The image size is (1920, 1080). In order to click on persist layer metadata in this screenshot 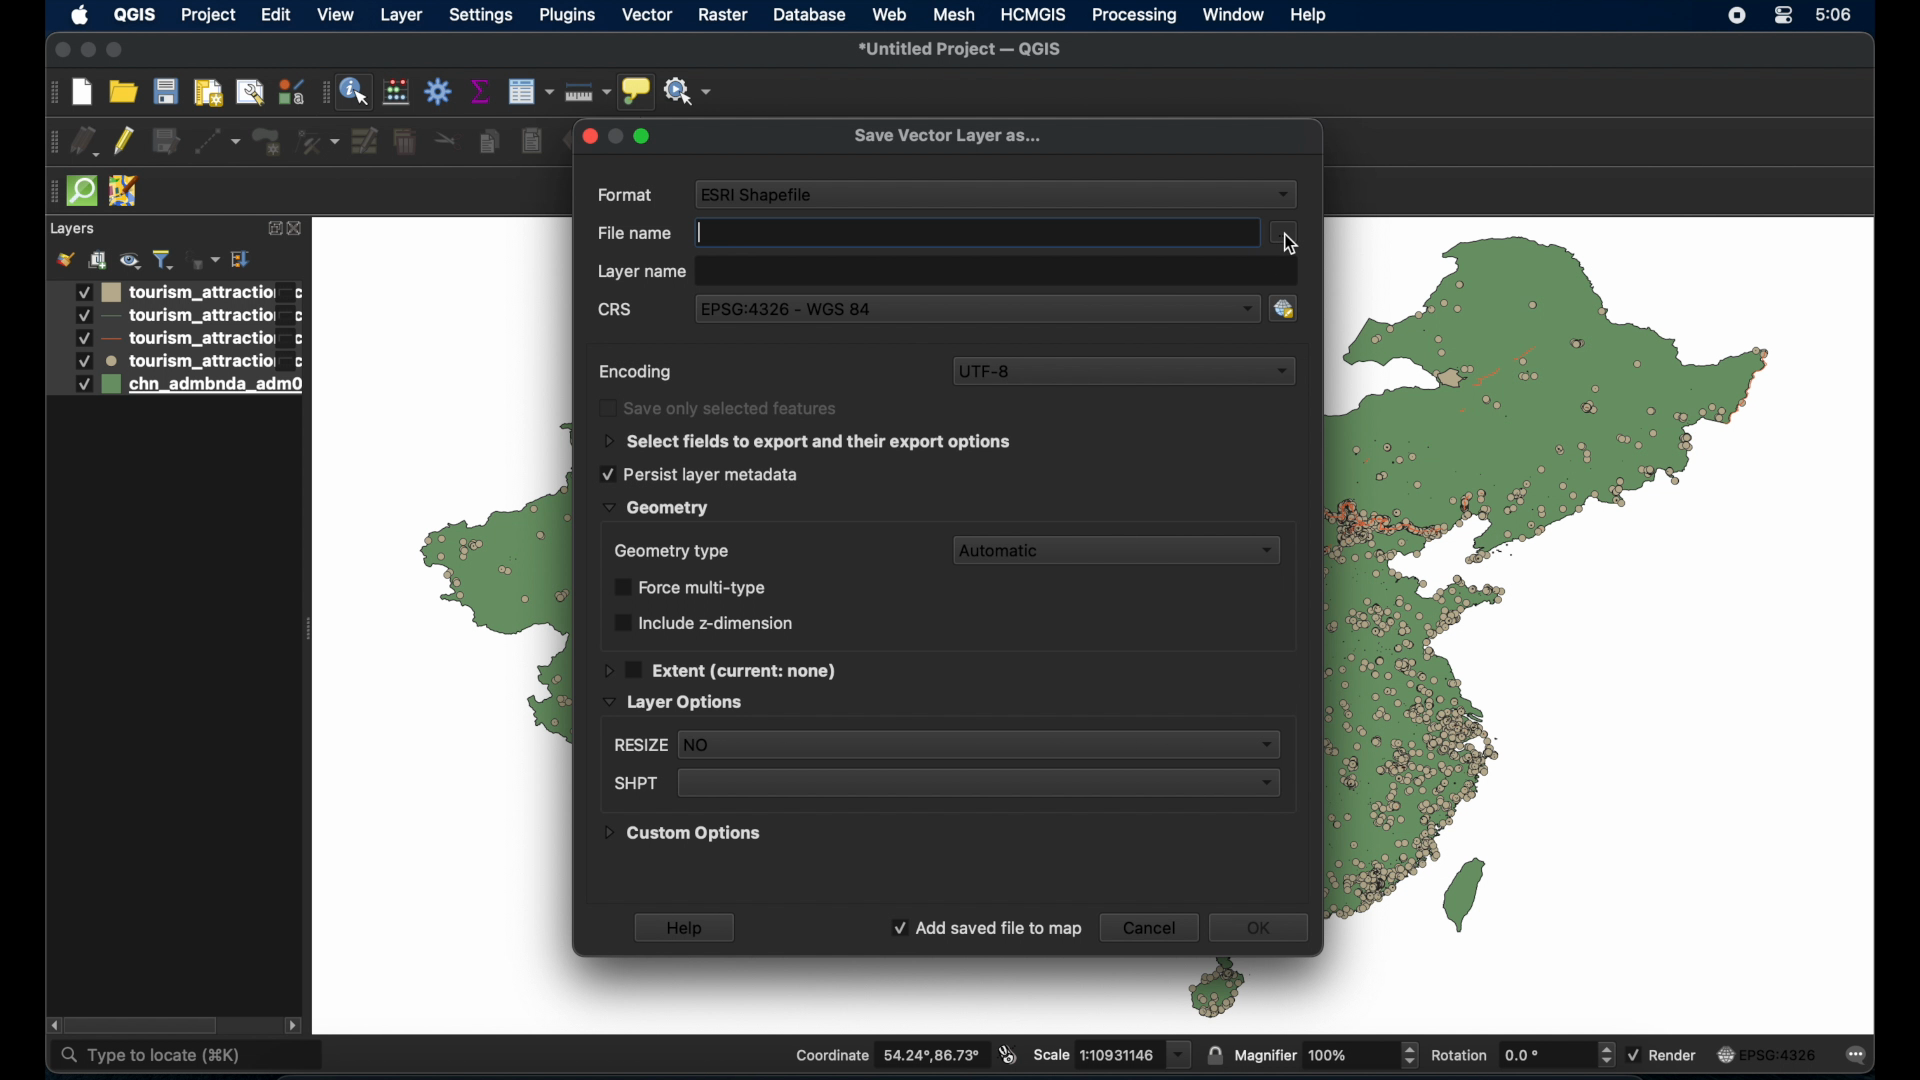, I will do `click(699, 474)`.